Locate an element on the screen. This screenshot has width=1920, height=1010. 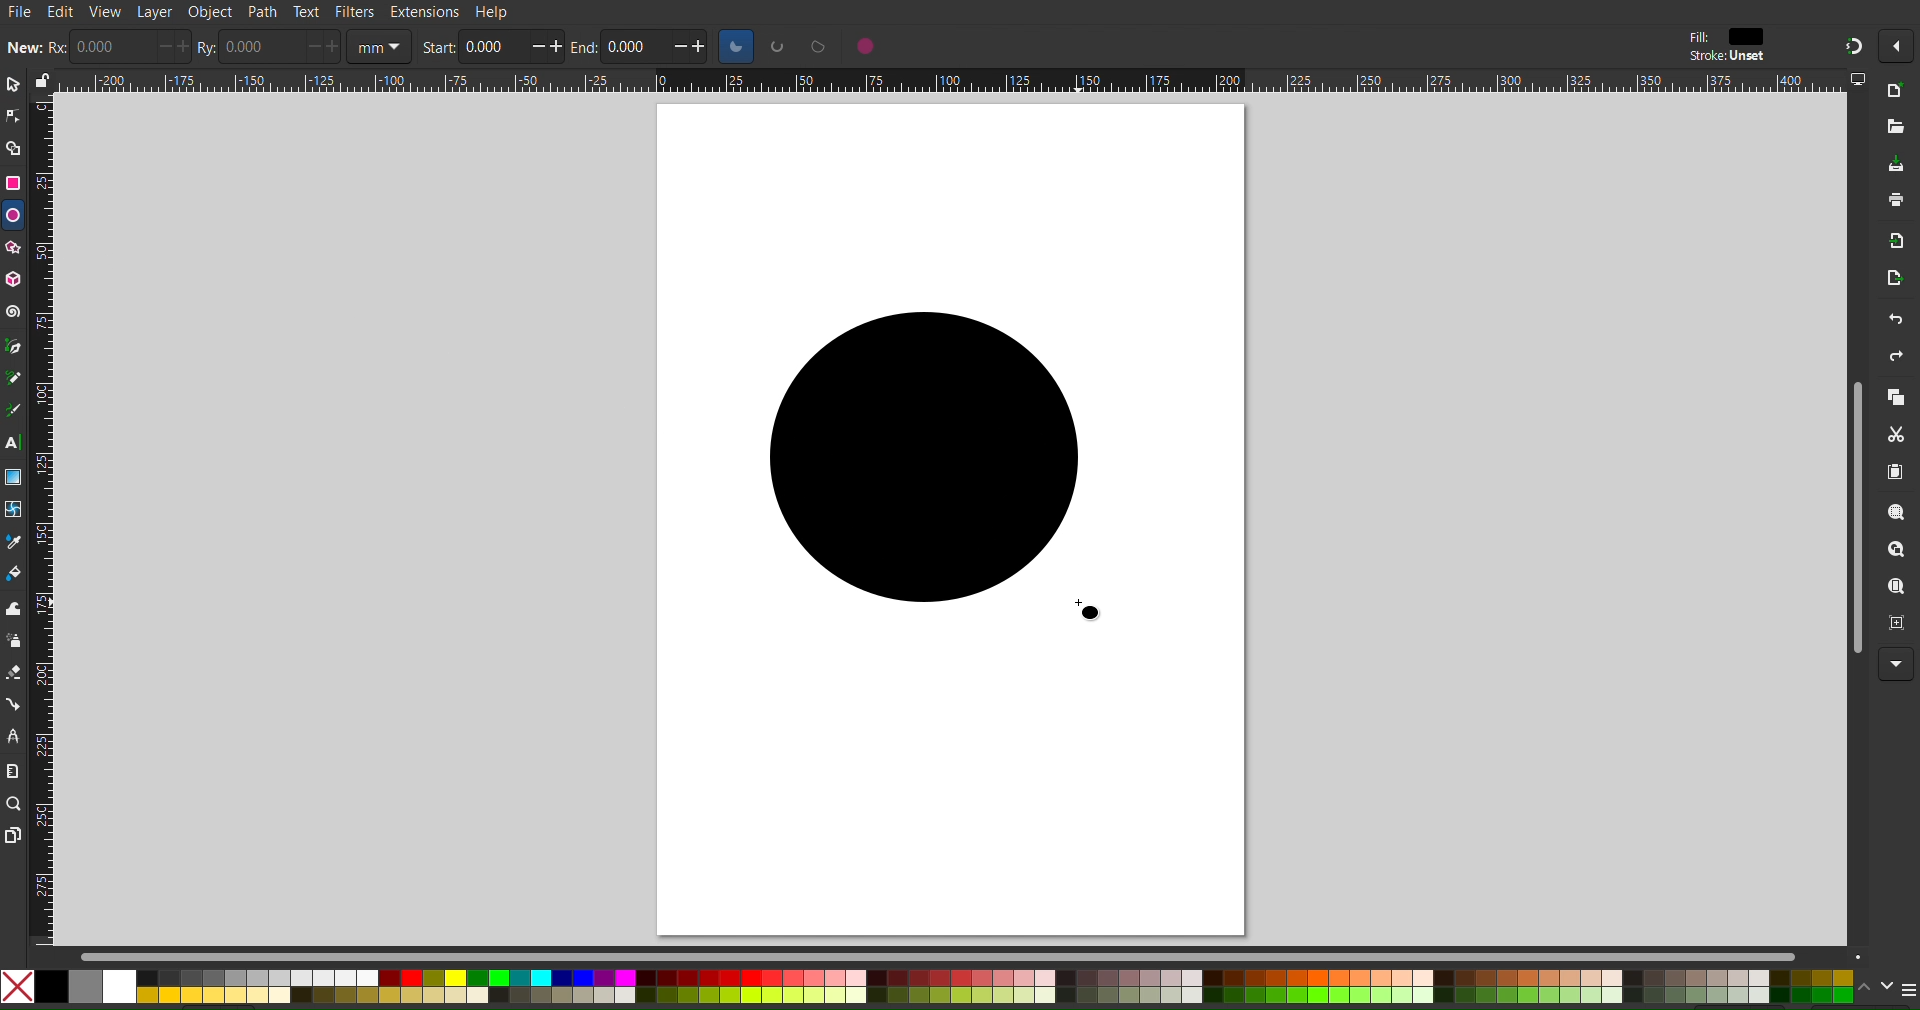
Ellipse is located at coordinates (14, 216).